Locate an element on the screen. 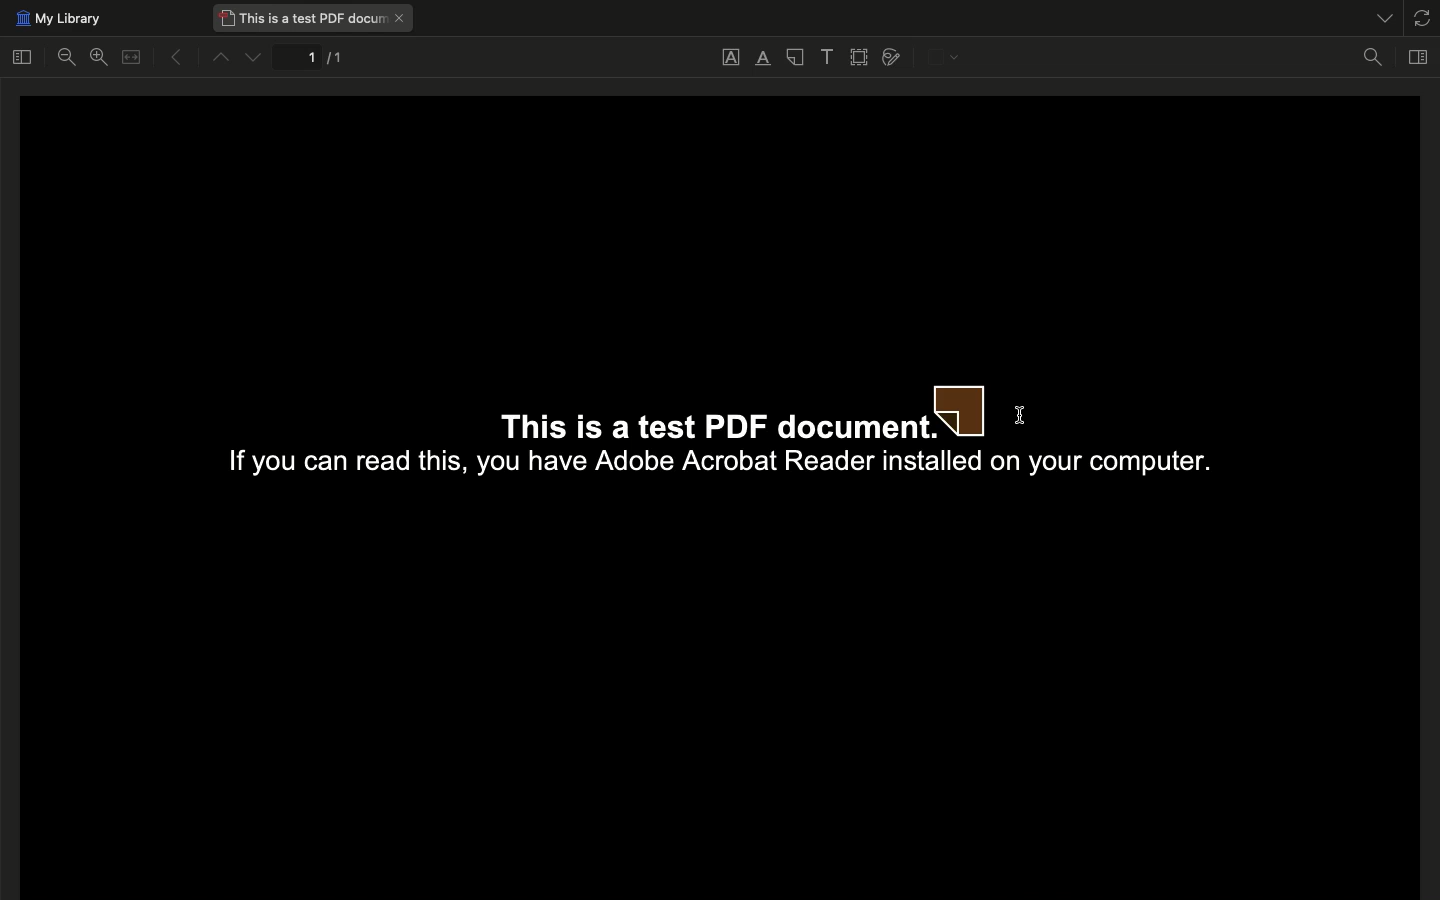  Zoom in is located at coordinates (98, 57).